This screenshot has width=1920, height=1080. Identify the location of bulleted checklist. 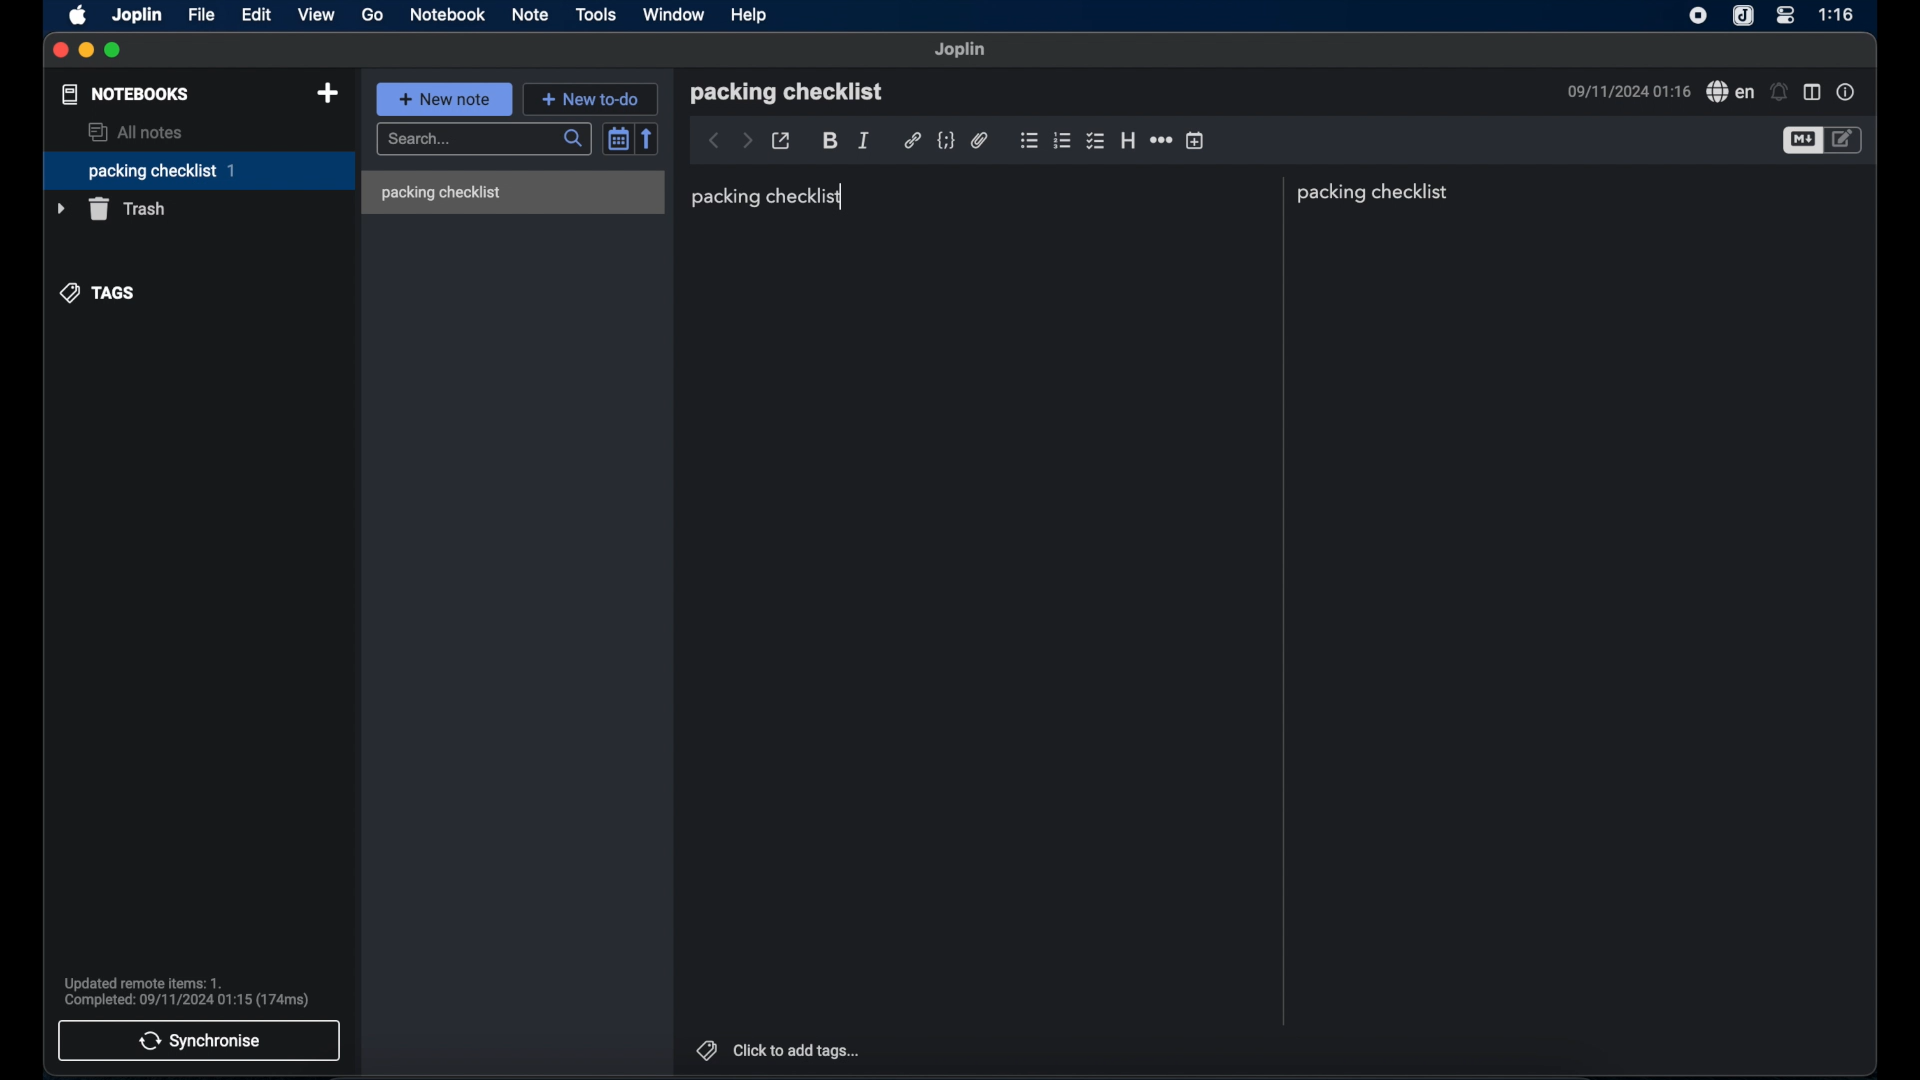
(1095, 142).